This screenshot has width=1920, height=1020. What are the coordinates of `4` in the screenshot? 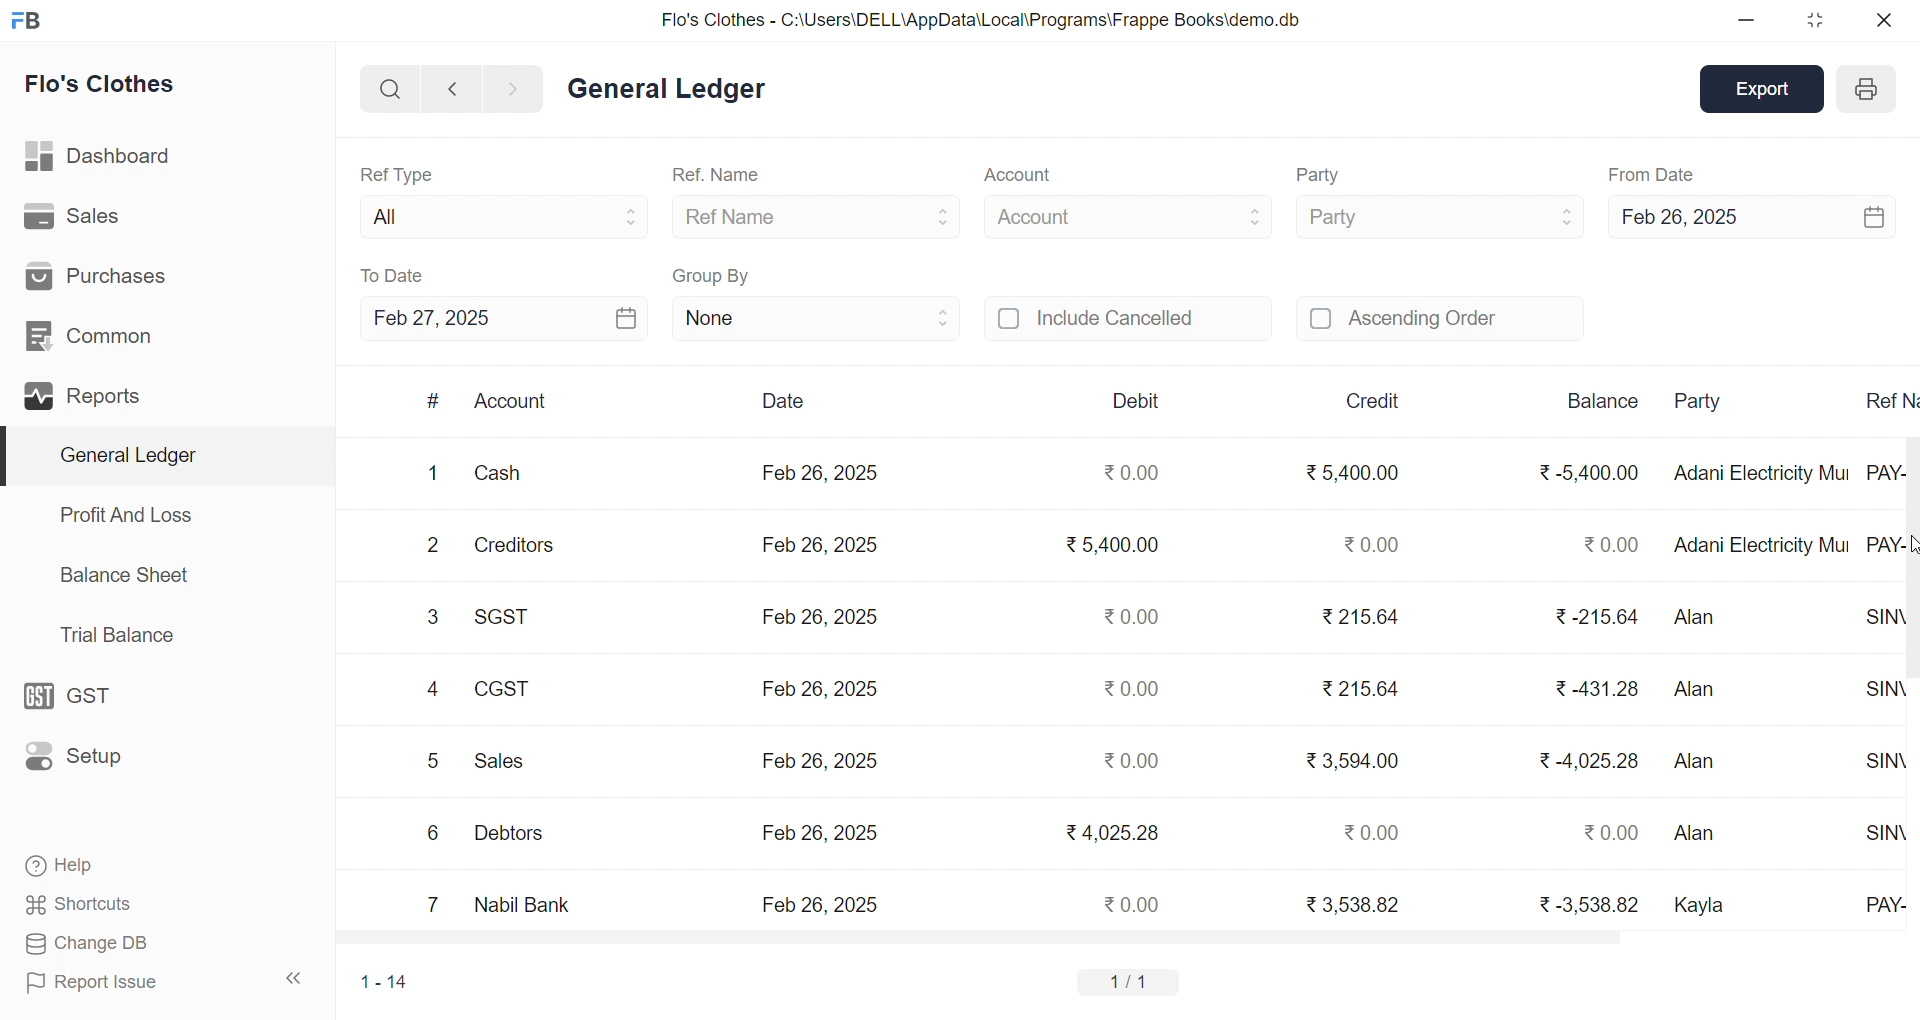 It's located at (432, 689).